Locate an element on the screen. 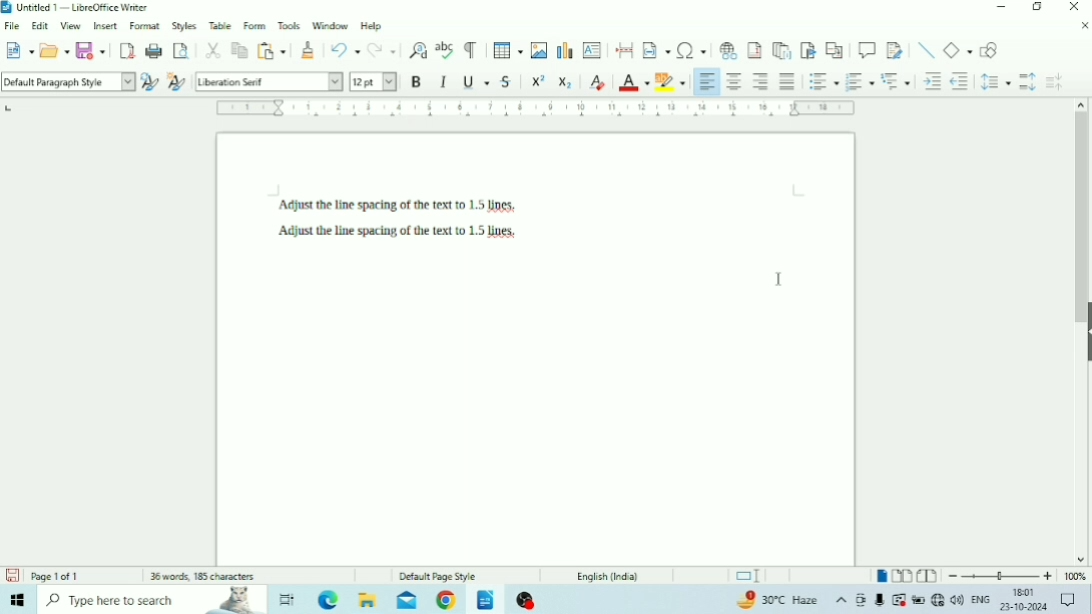  Date is located at coordinates (1024, 606).